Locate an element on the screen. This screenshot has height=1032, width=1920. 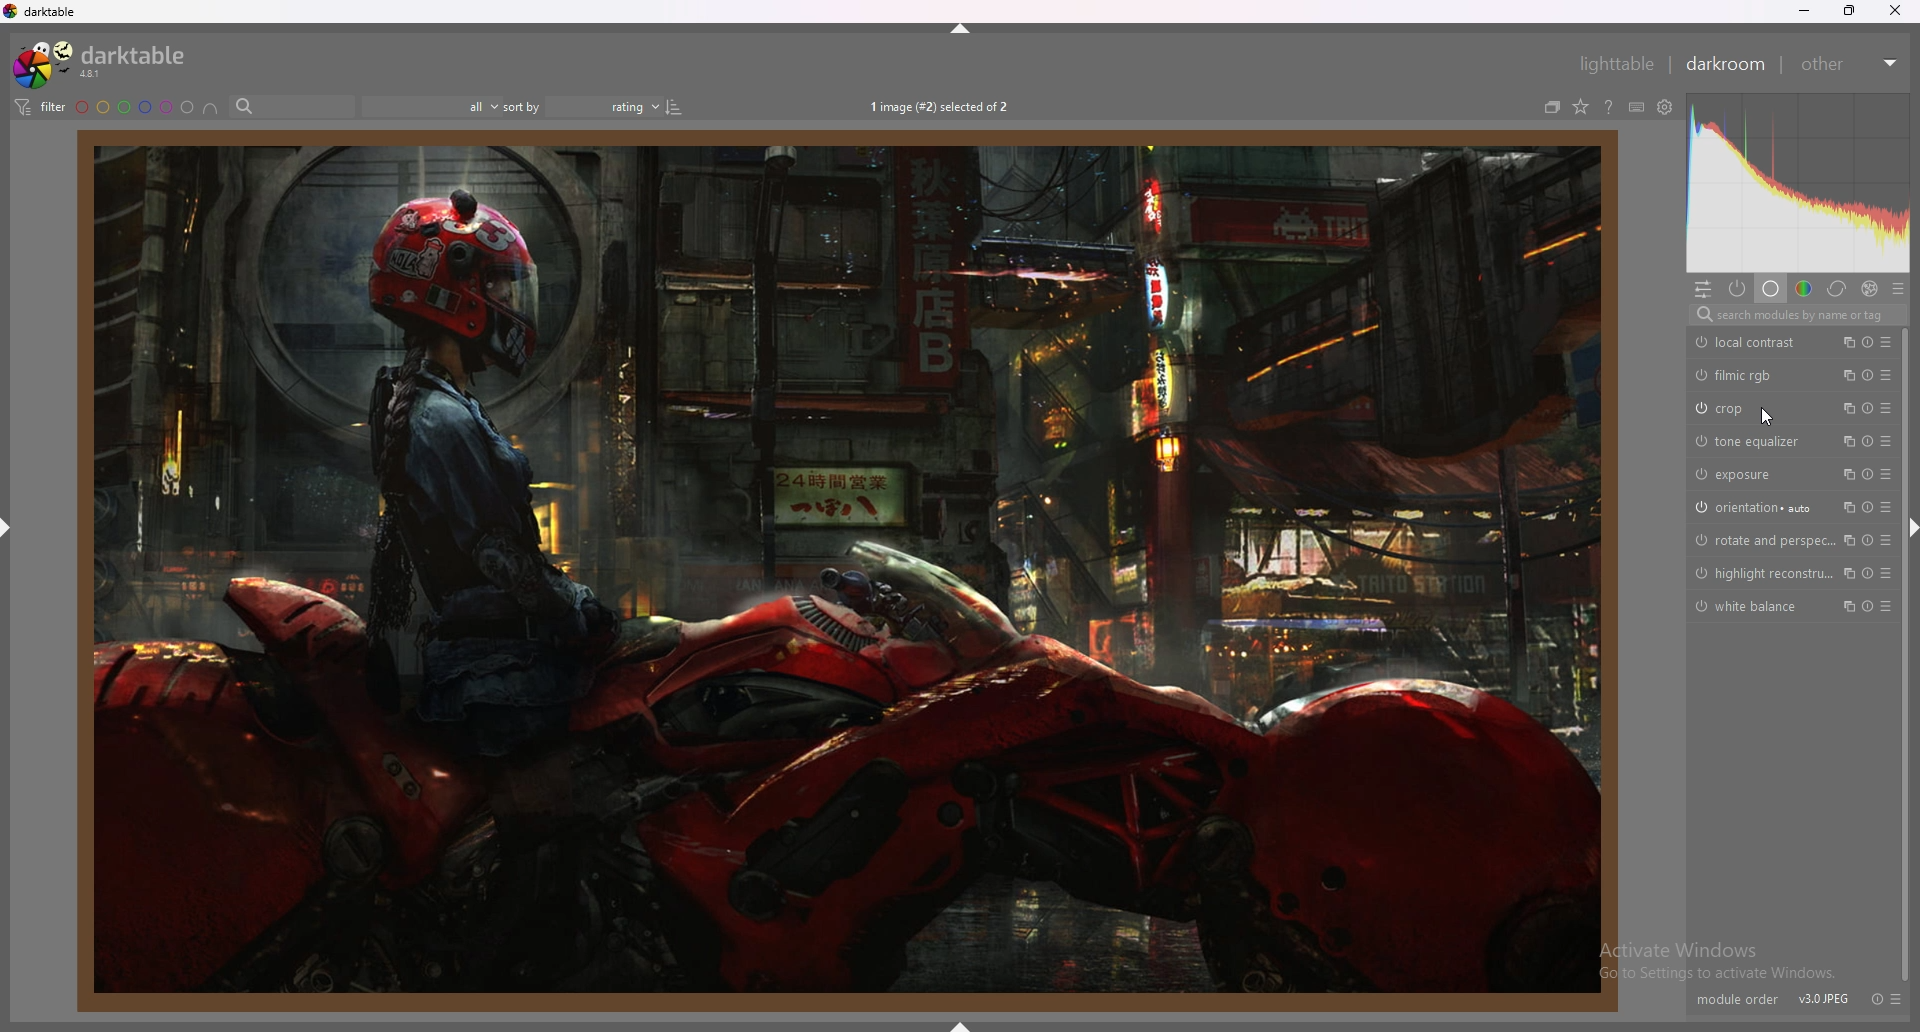
shortcuts is located at coordinates (1637, 107).